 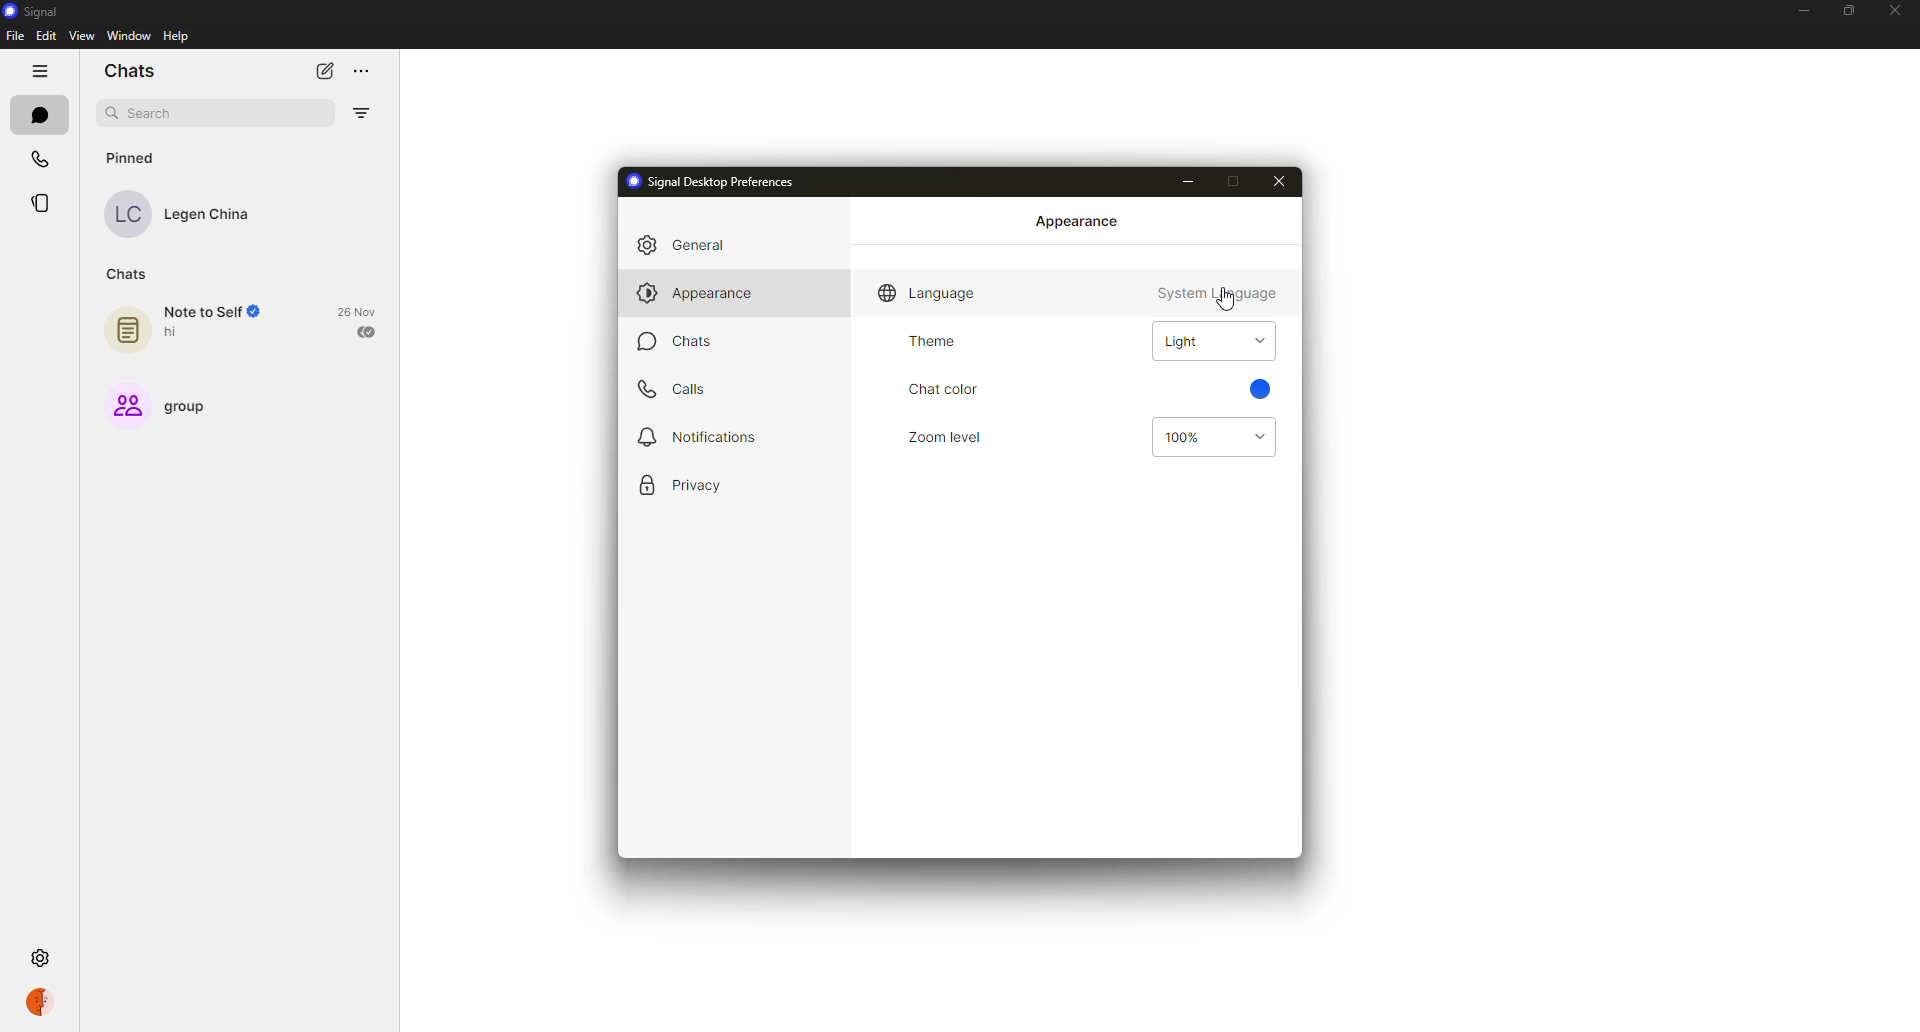 What do you see at coordinates (32, 10) in the screenshot?
I see `signal` at bounding box center [32, 10].